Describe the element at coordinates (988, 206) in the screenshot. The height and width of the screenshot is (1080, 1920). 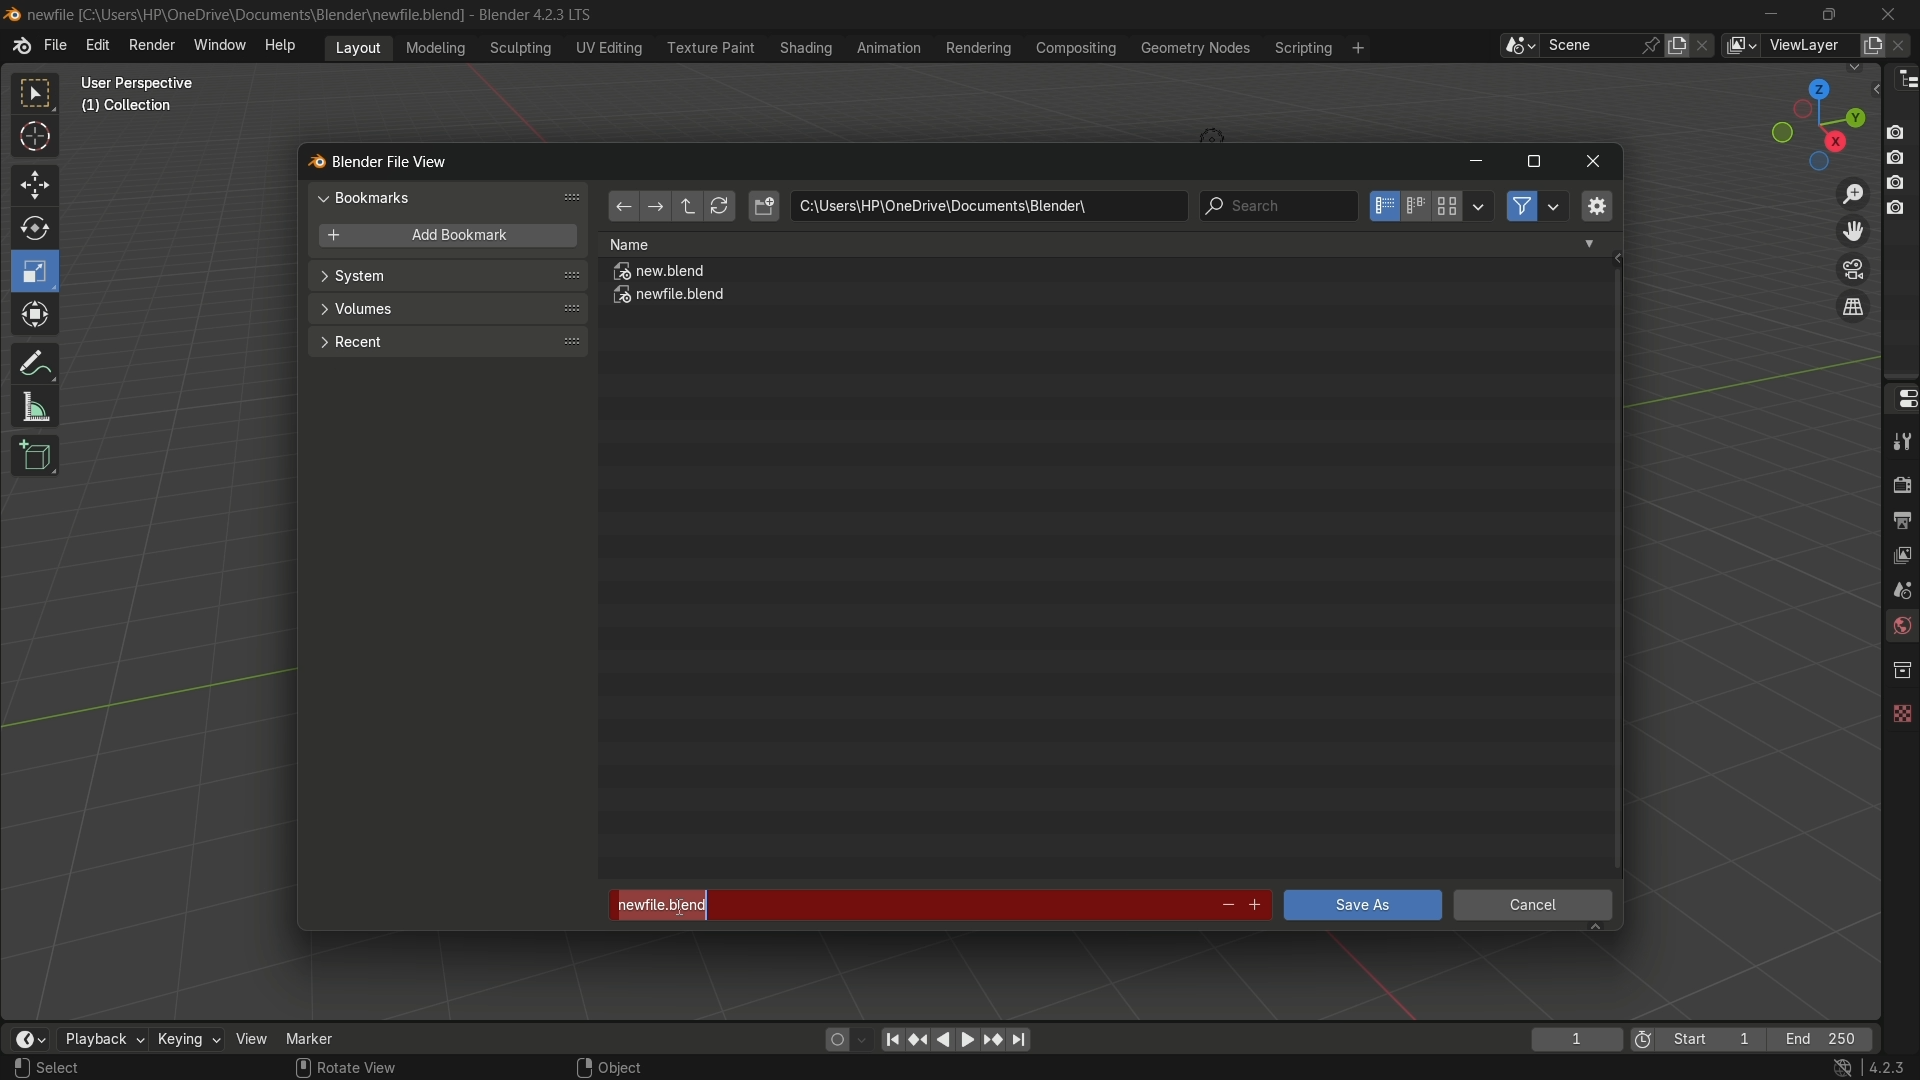
I see `location` at that location.